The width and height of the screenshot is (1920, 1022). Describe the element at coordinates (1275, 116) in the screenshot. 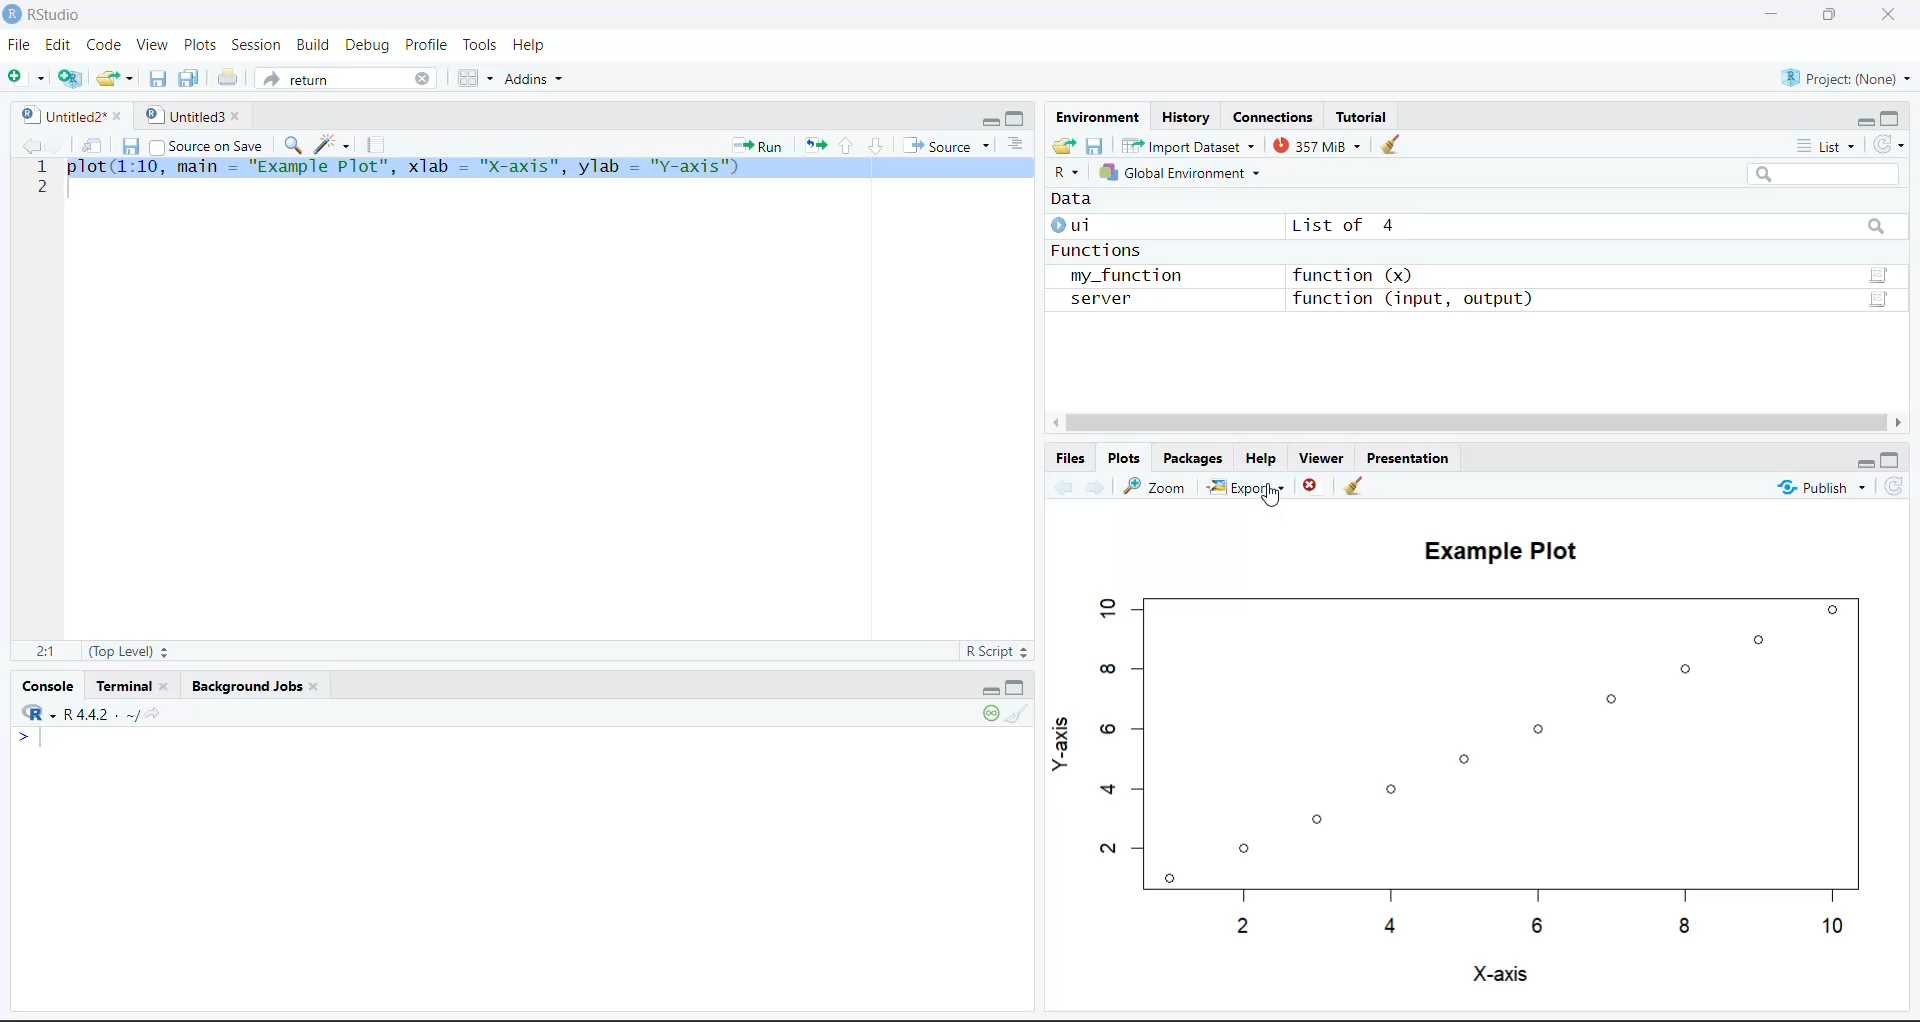

I see `Coordinates` at that location.